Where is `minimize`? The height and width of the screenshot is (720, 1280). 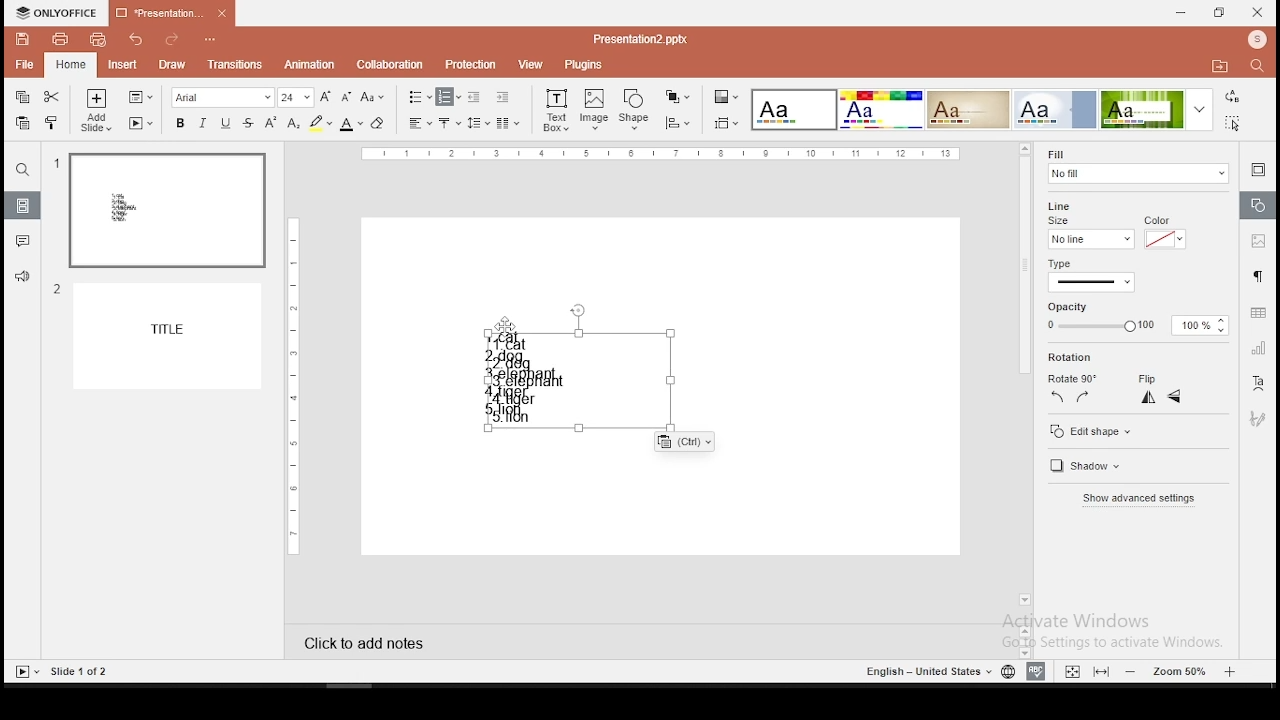 minimize is located at coordinates (1181, 14).